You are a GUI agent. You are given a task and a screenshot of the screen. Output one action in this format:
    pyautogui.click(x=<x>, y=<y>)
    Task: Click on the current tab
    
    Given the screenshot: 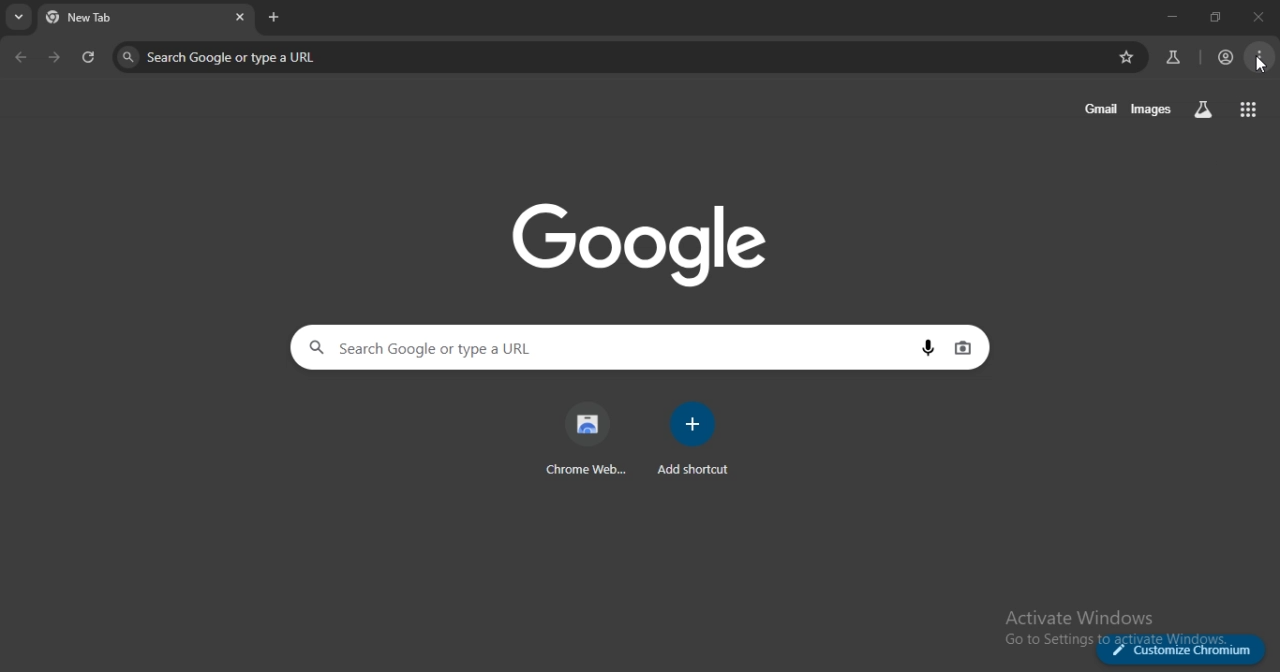 What is the action you would take?
    pyautogui.click(x=98, y=16)
    